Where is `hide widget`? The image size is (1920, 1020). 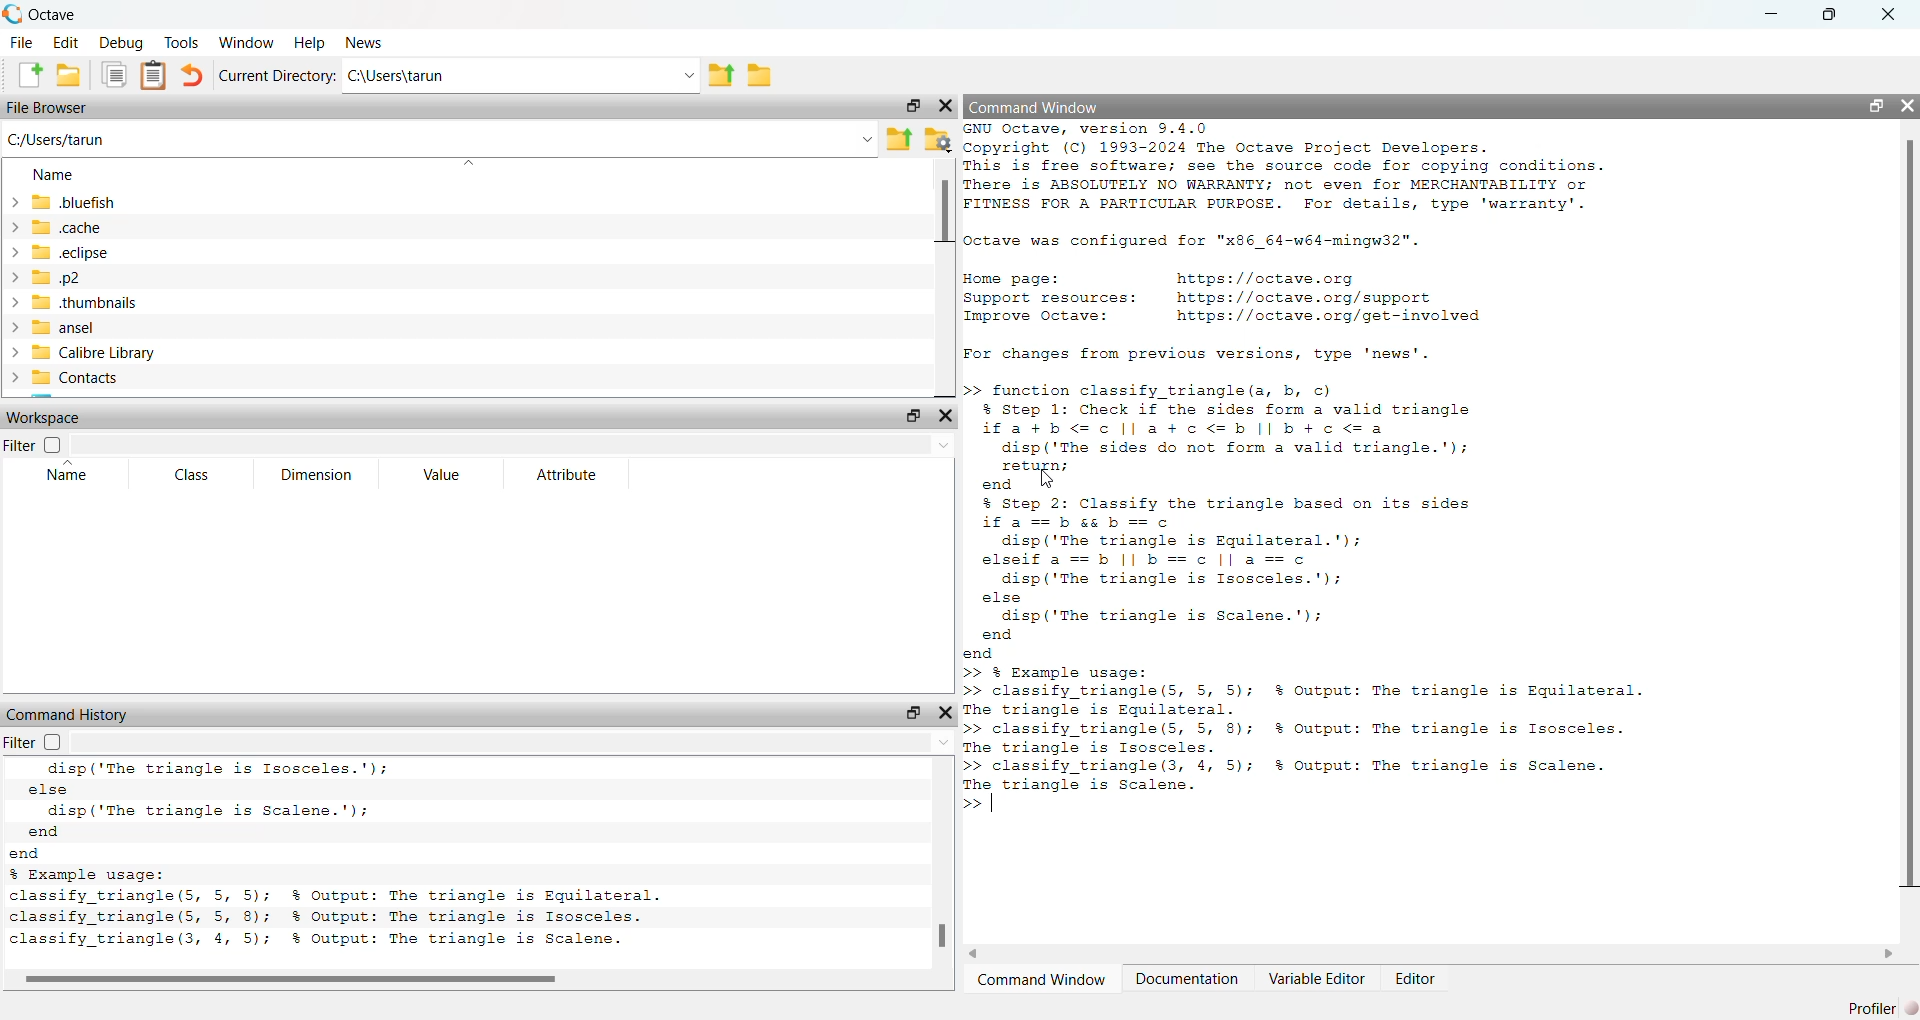 hide widget is located at coordinates (946, 416).